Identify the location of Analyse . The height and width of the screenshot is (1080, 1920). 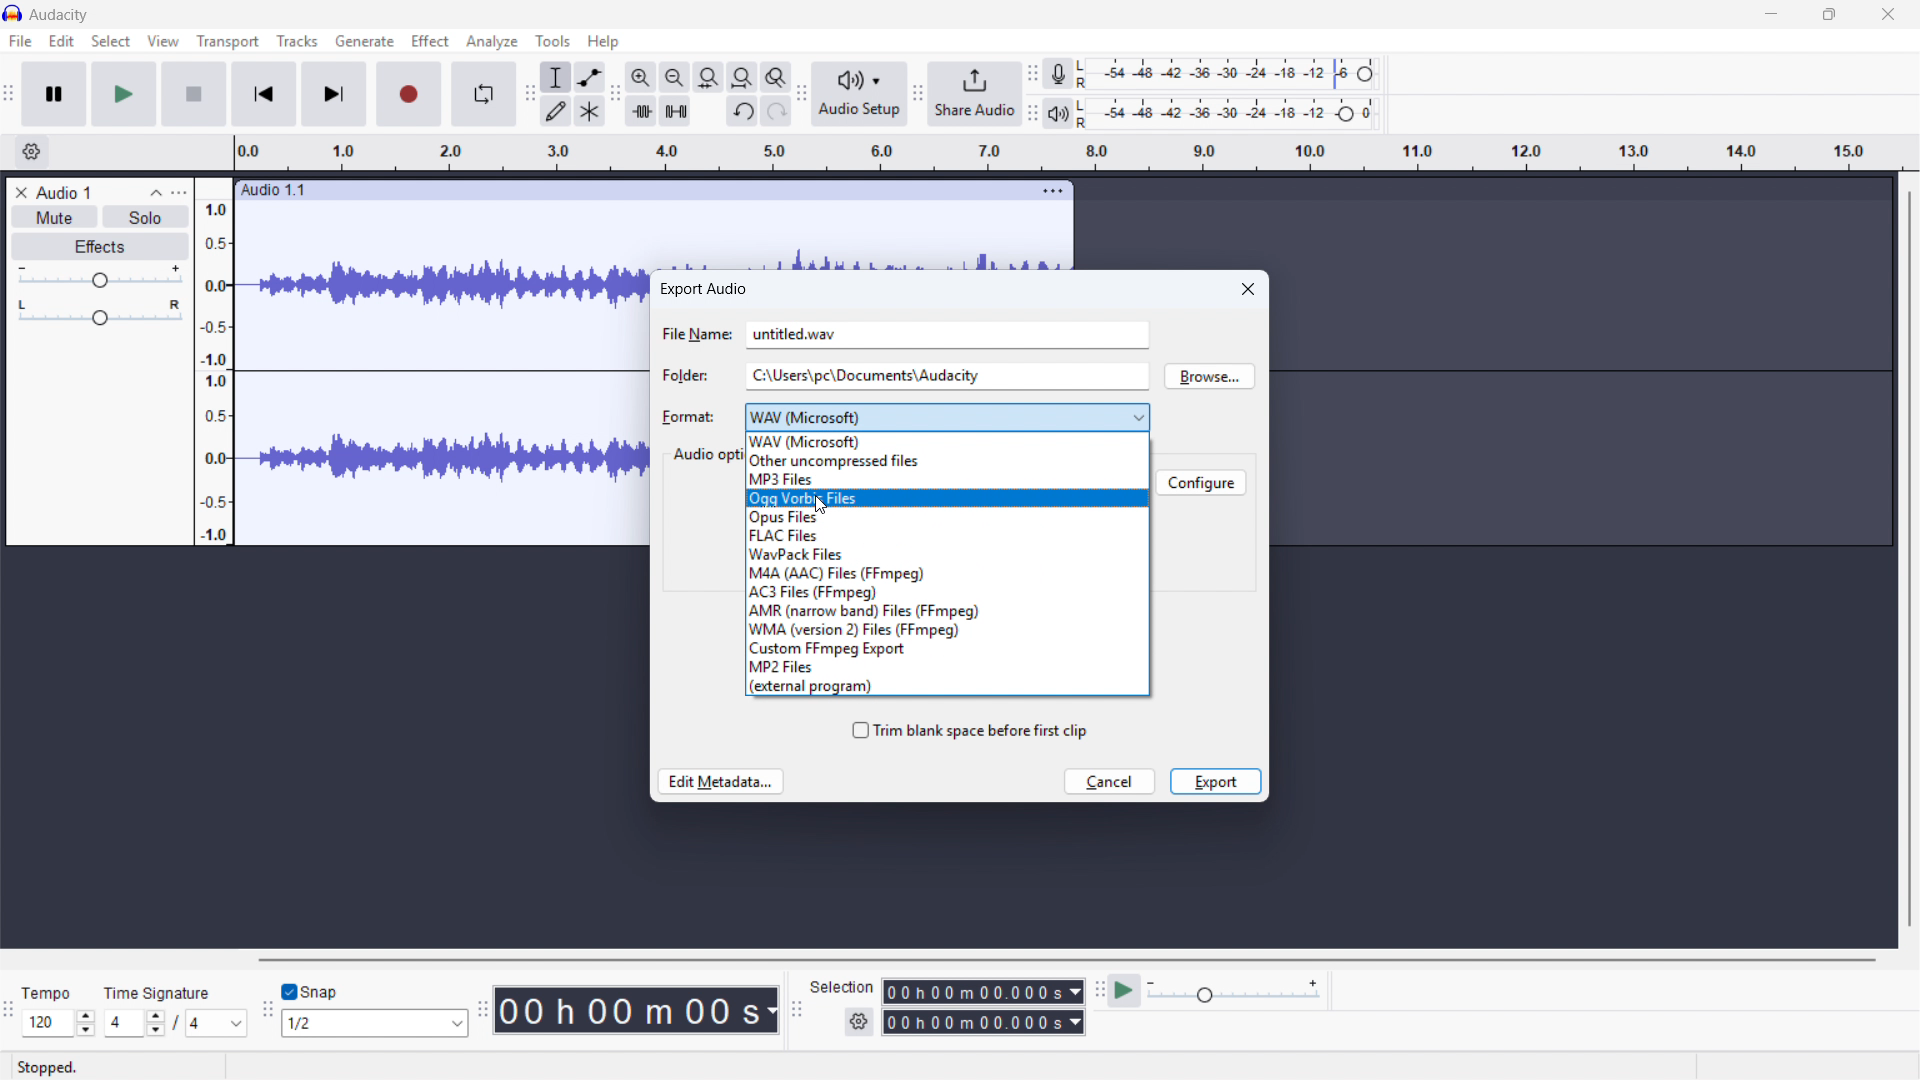
(491, 41).